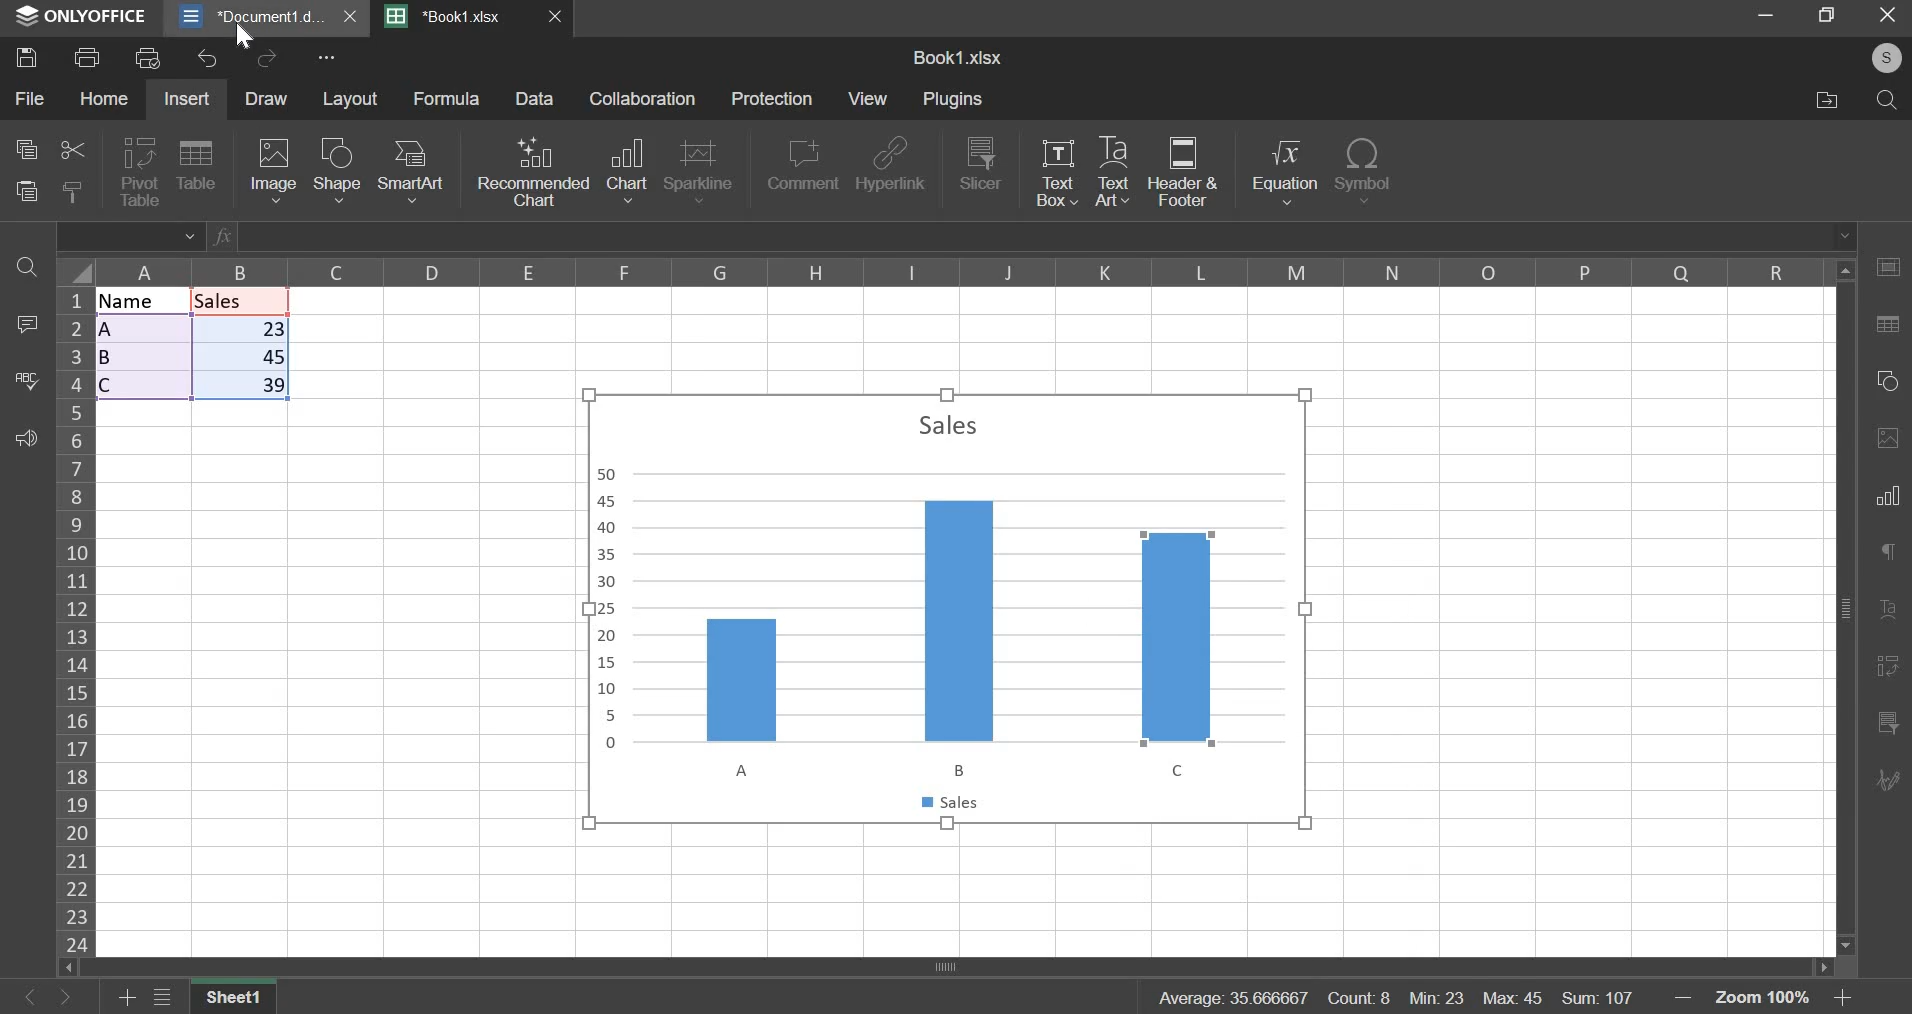  What do you see at coordinates (1763, 17) in the screenshot?
I see `minimize` at bounding box center [1763, 17].